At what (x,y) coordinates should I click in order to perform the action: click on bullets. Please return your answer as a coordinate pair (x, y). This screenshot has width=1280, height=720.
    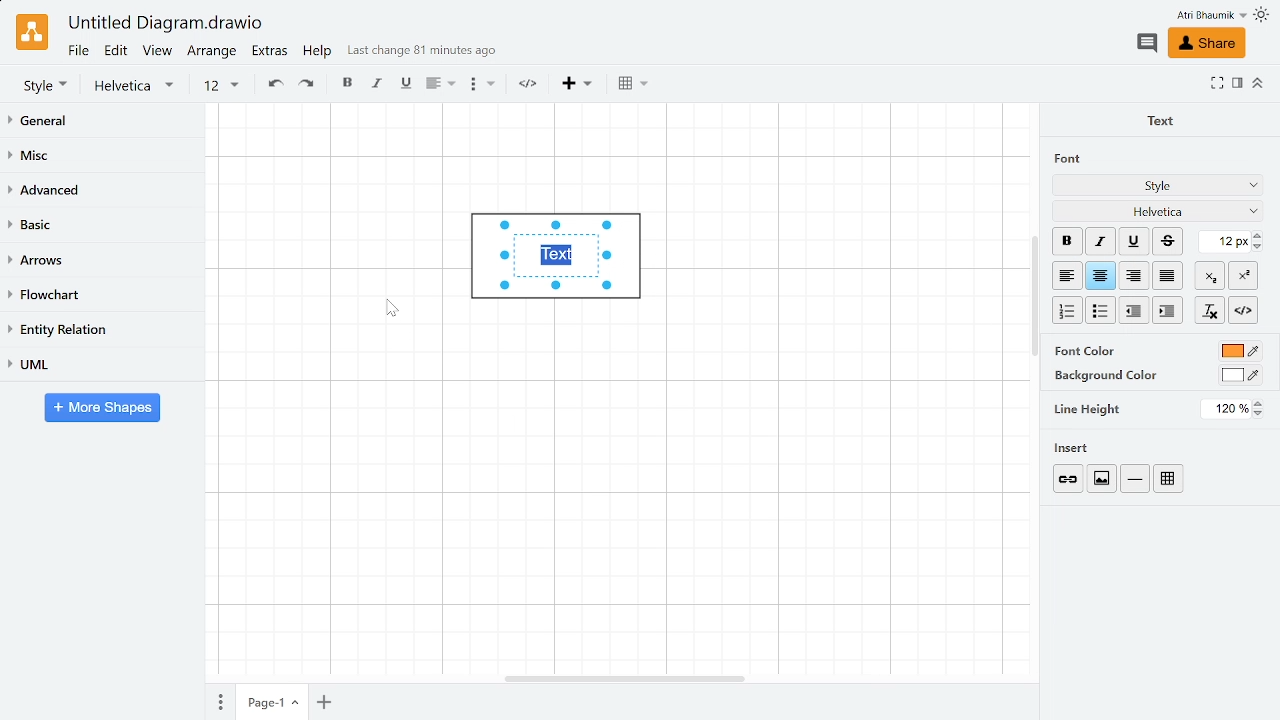
    Looking at the image, I should click on (481, 87).